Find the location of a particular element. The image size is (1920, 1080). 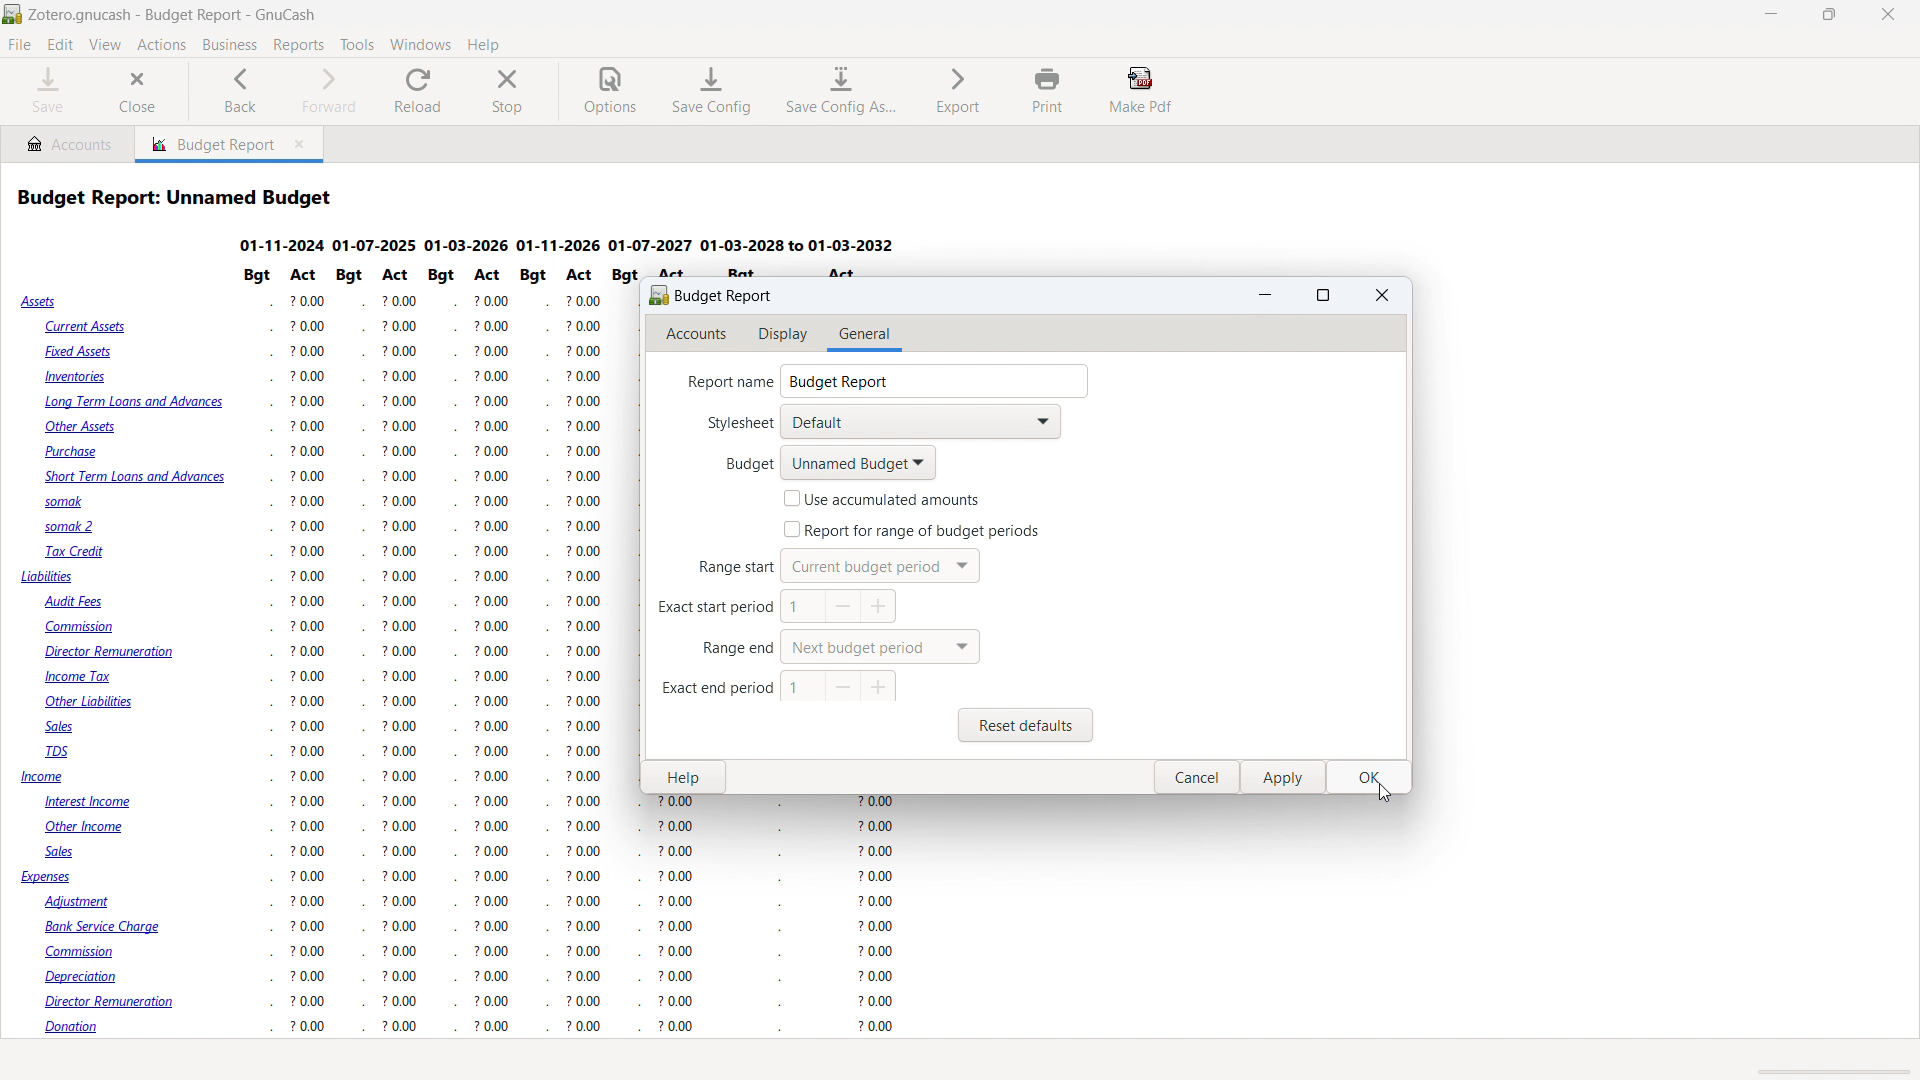

title is located at coordinates (174, 15).